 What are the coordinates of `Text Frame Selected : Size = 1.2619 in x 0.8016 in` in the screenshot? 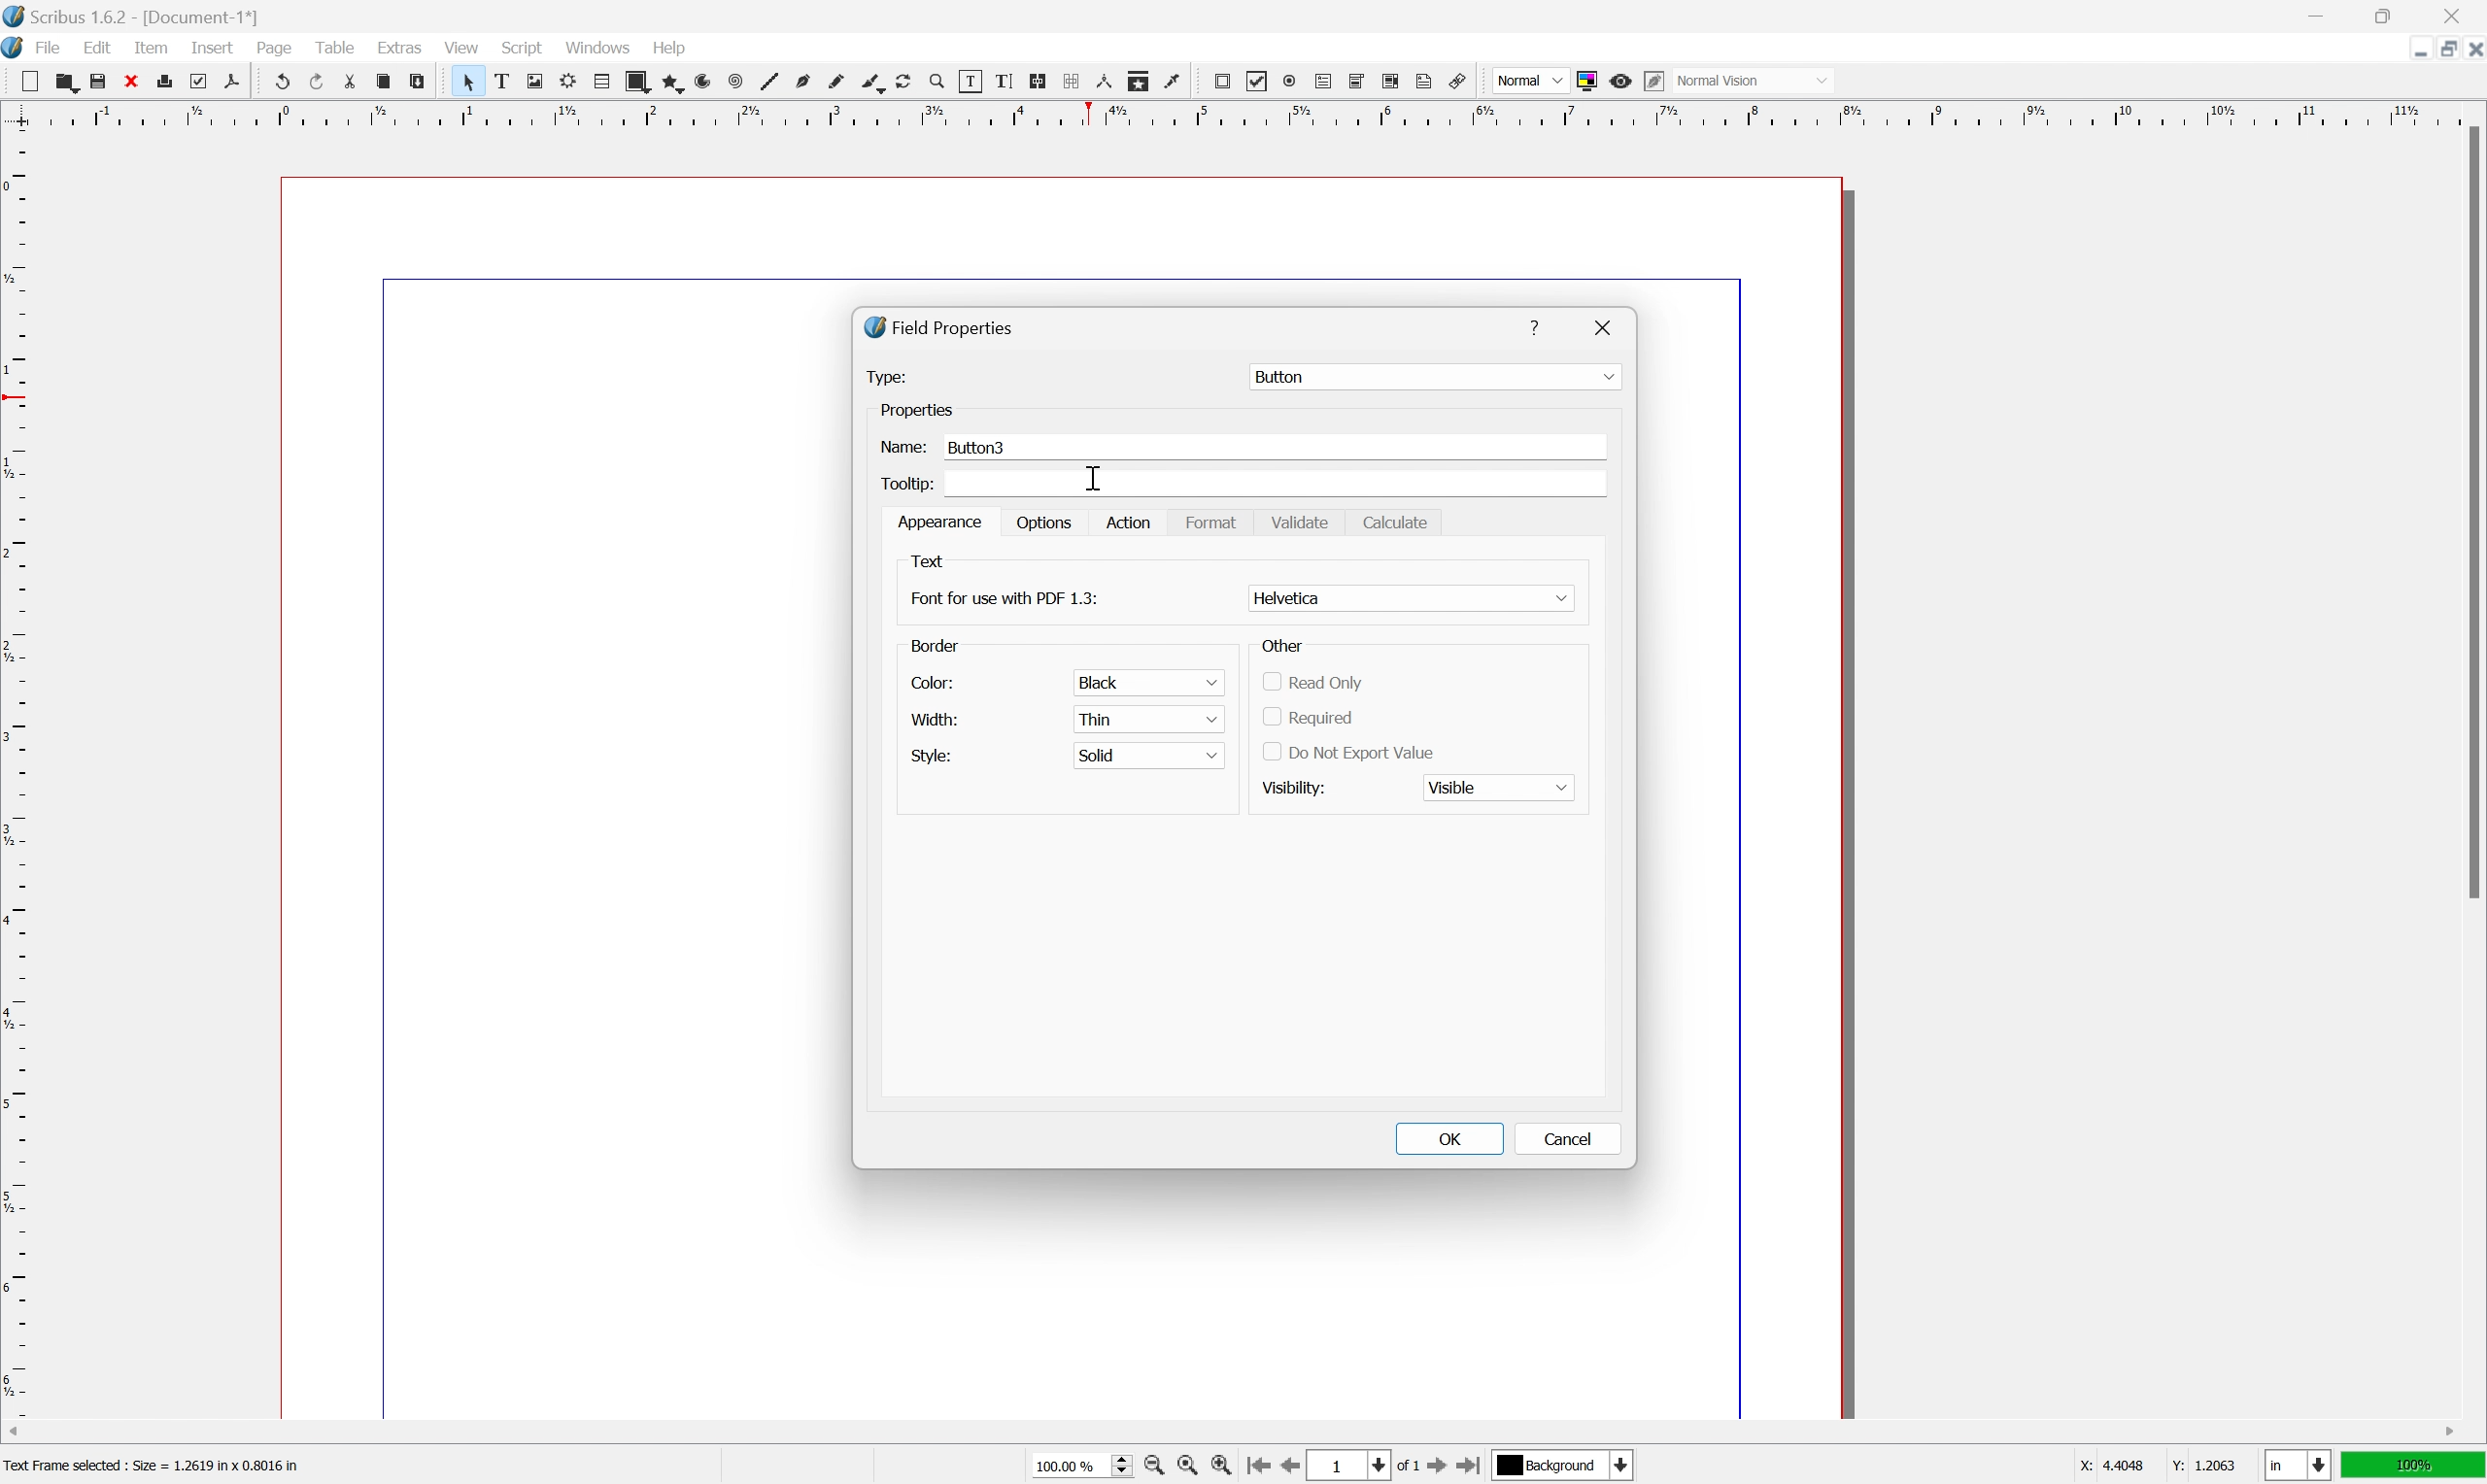 It's located at (180, 1463).